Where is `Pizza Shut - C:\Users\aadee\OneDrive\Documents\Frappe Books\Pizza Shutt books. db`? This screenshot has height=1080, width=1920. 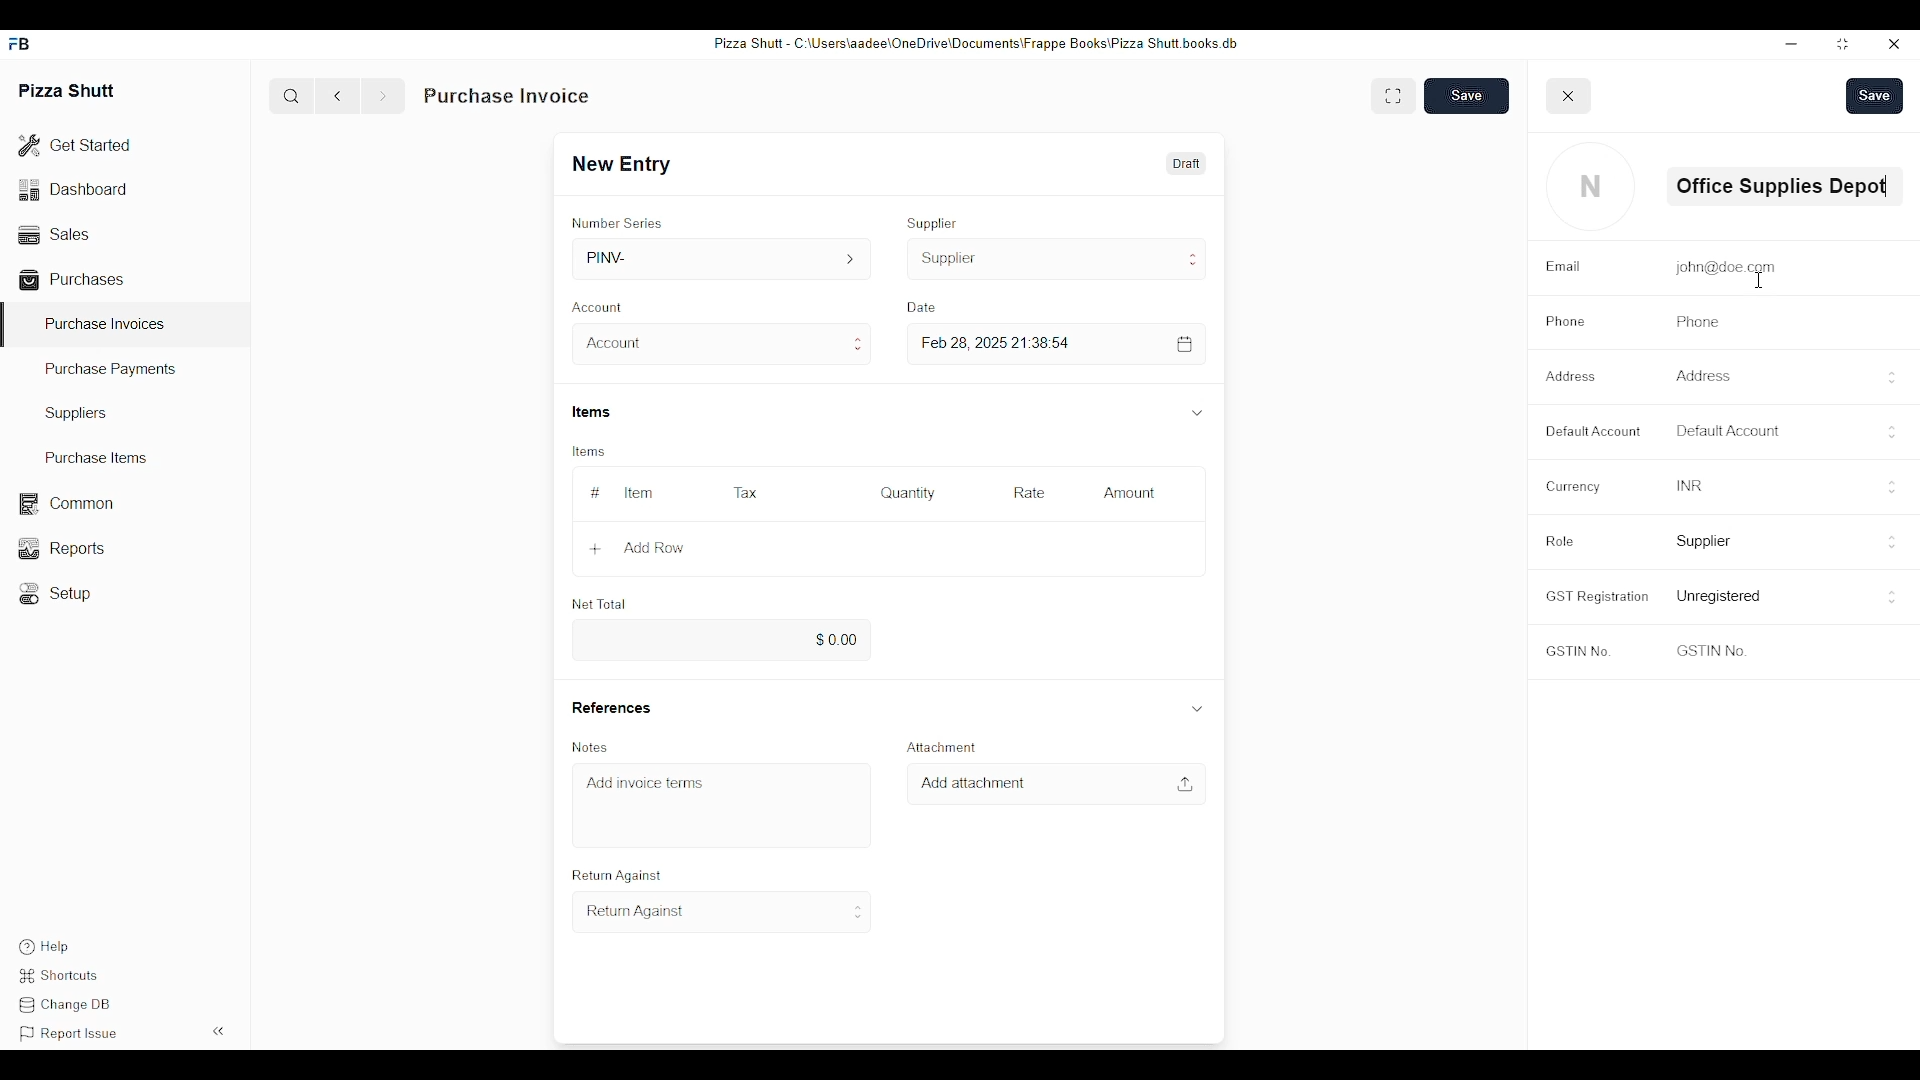
Pizza Shut - C:\Users\aadee\OneDrive\Documents\Frappe Books\Pizza Shutt books. db is located at coordinates (974, 42).